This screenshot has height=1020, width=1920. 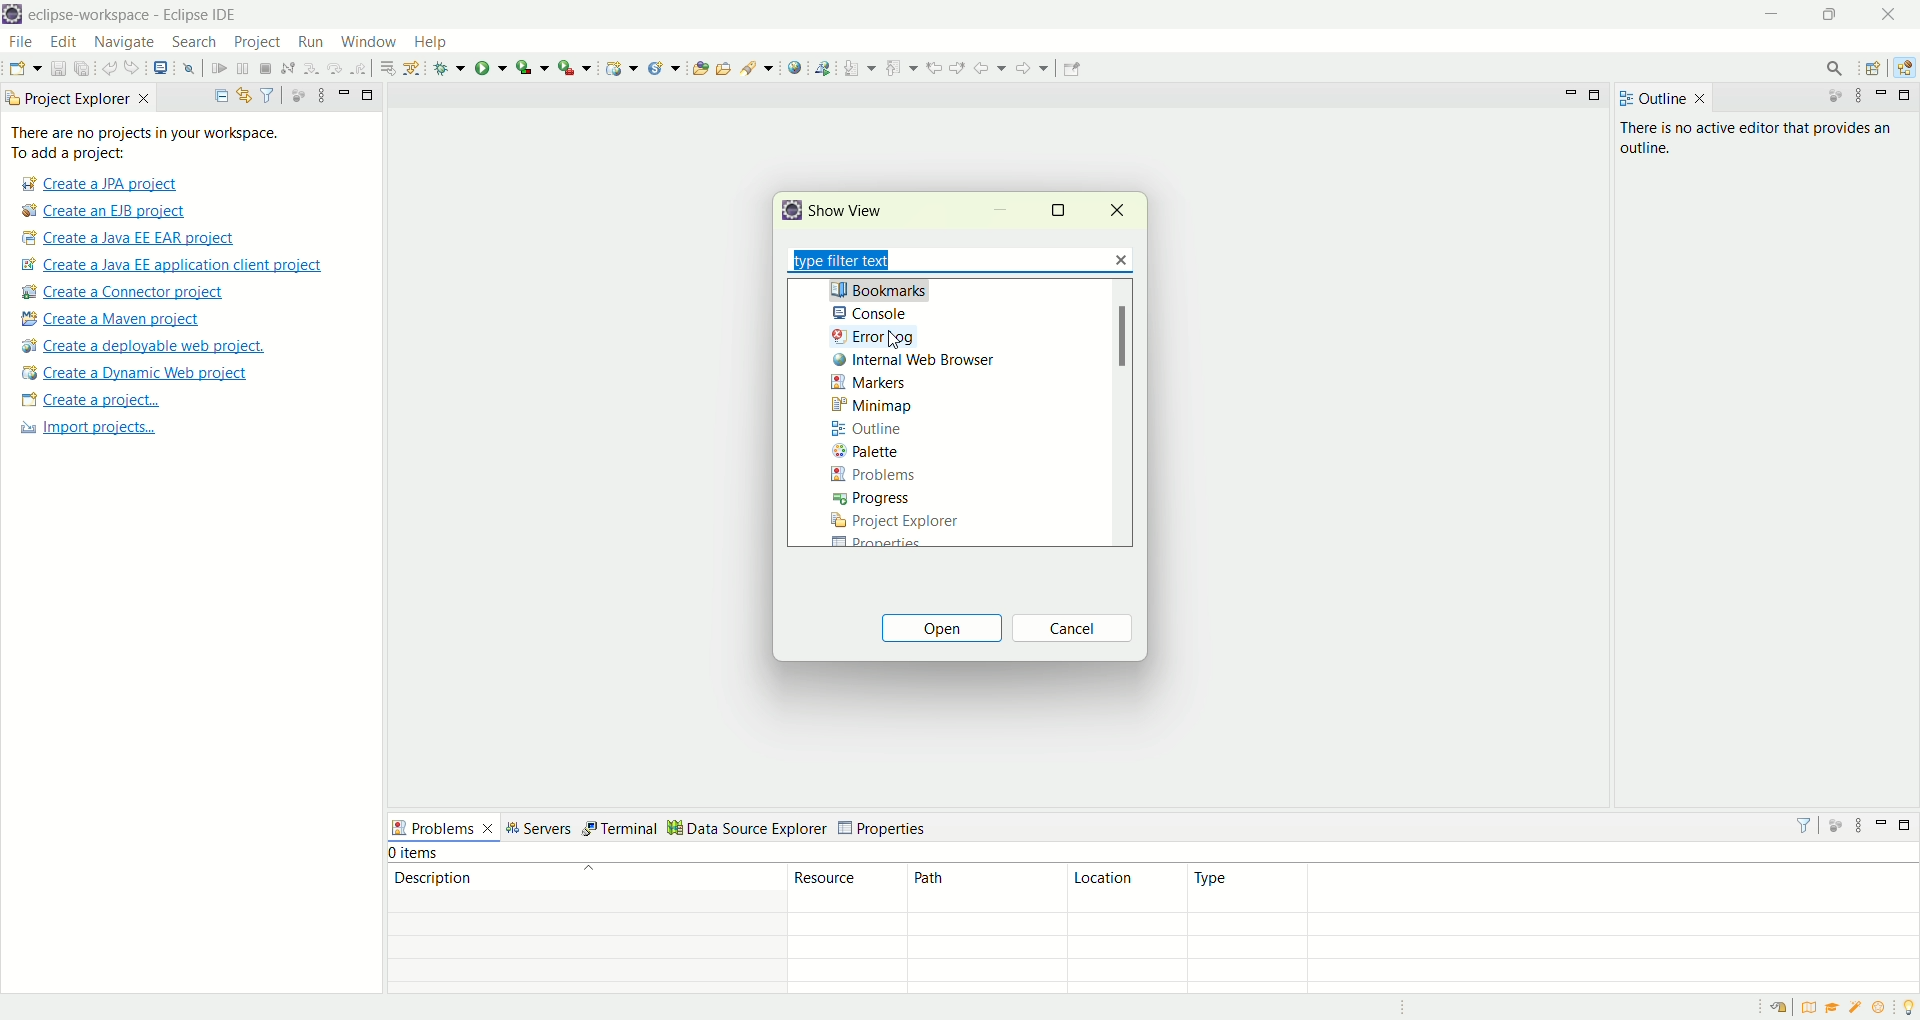 What do you see at coordinates (934, 66) in the screenshot?
I see `previous edit location` at bounding box center [934, 66].